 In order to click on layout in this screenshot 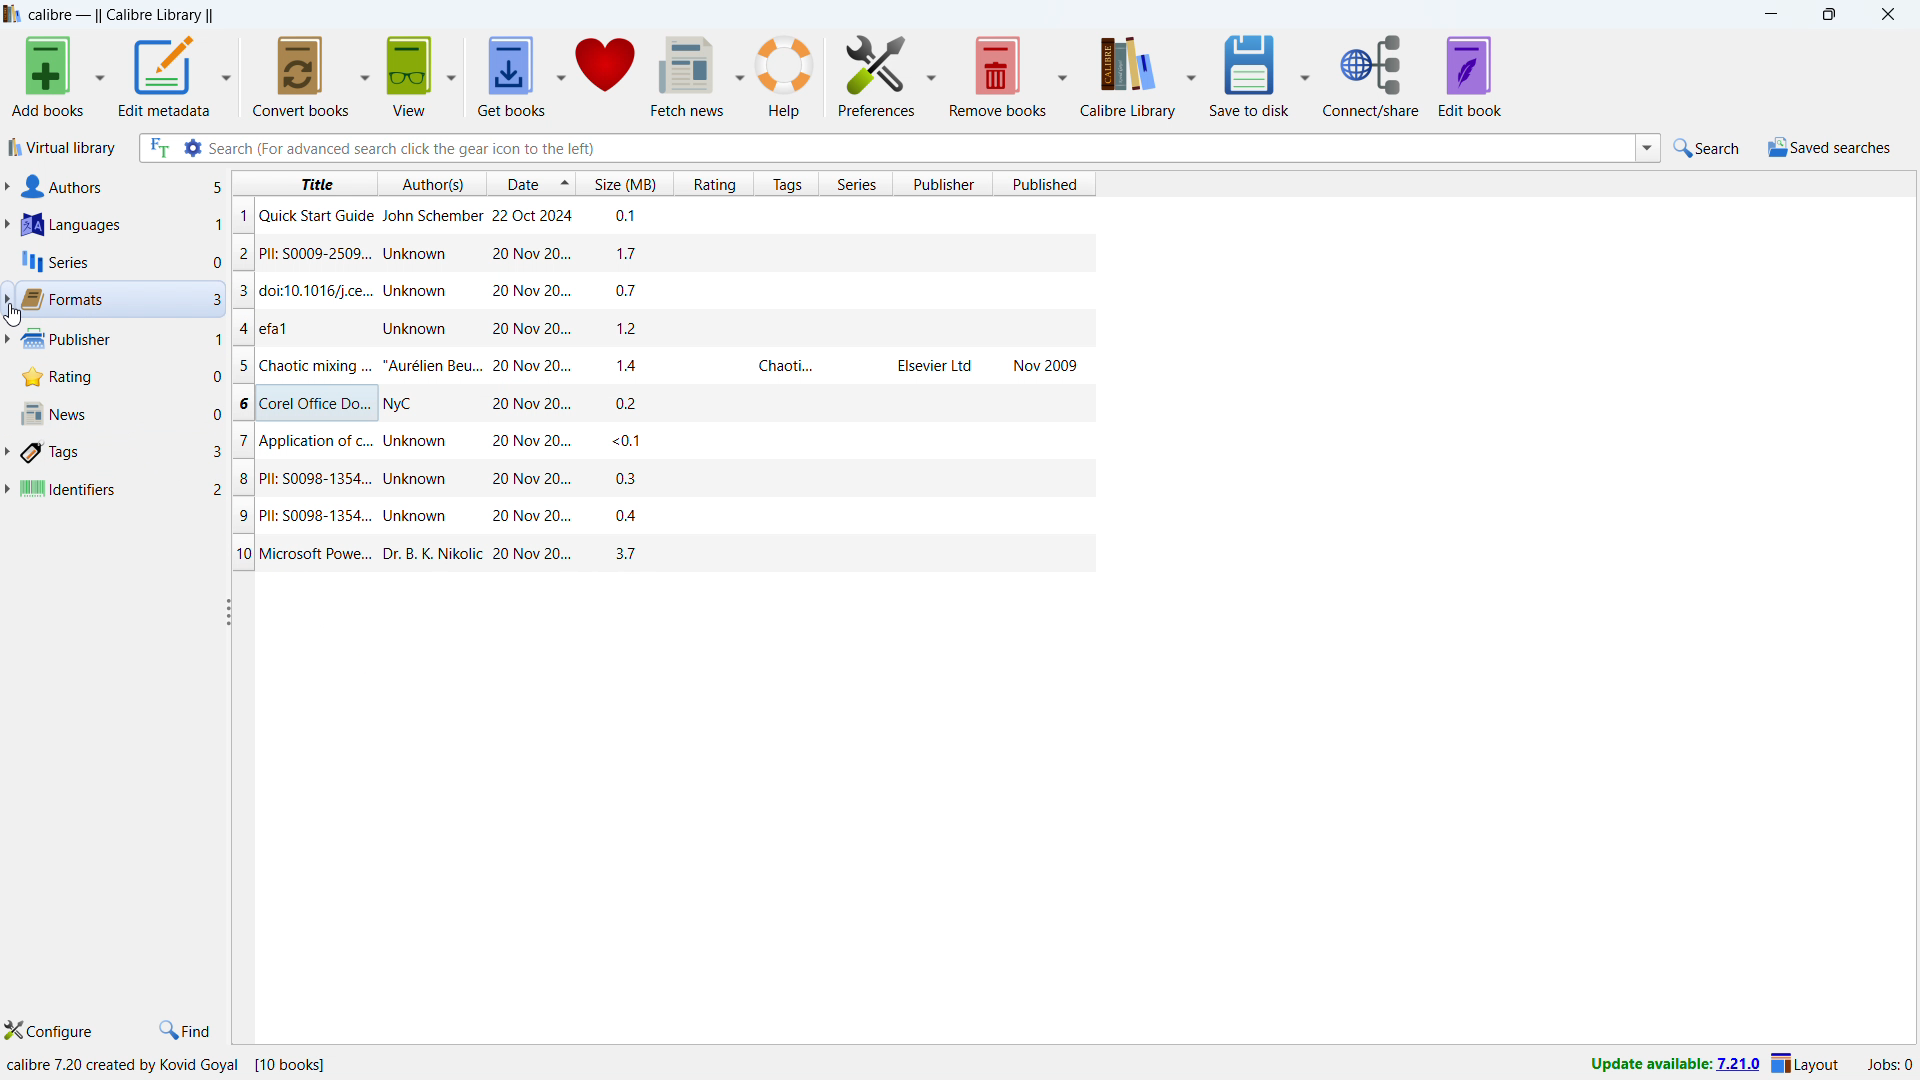, I will do `click(1805, 1063)`.